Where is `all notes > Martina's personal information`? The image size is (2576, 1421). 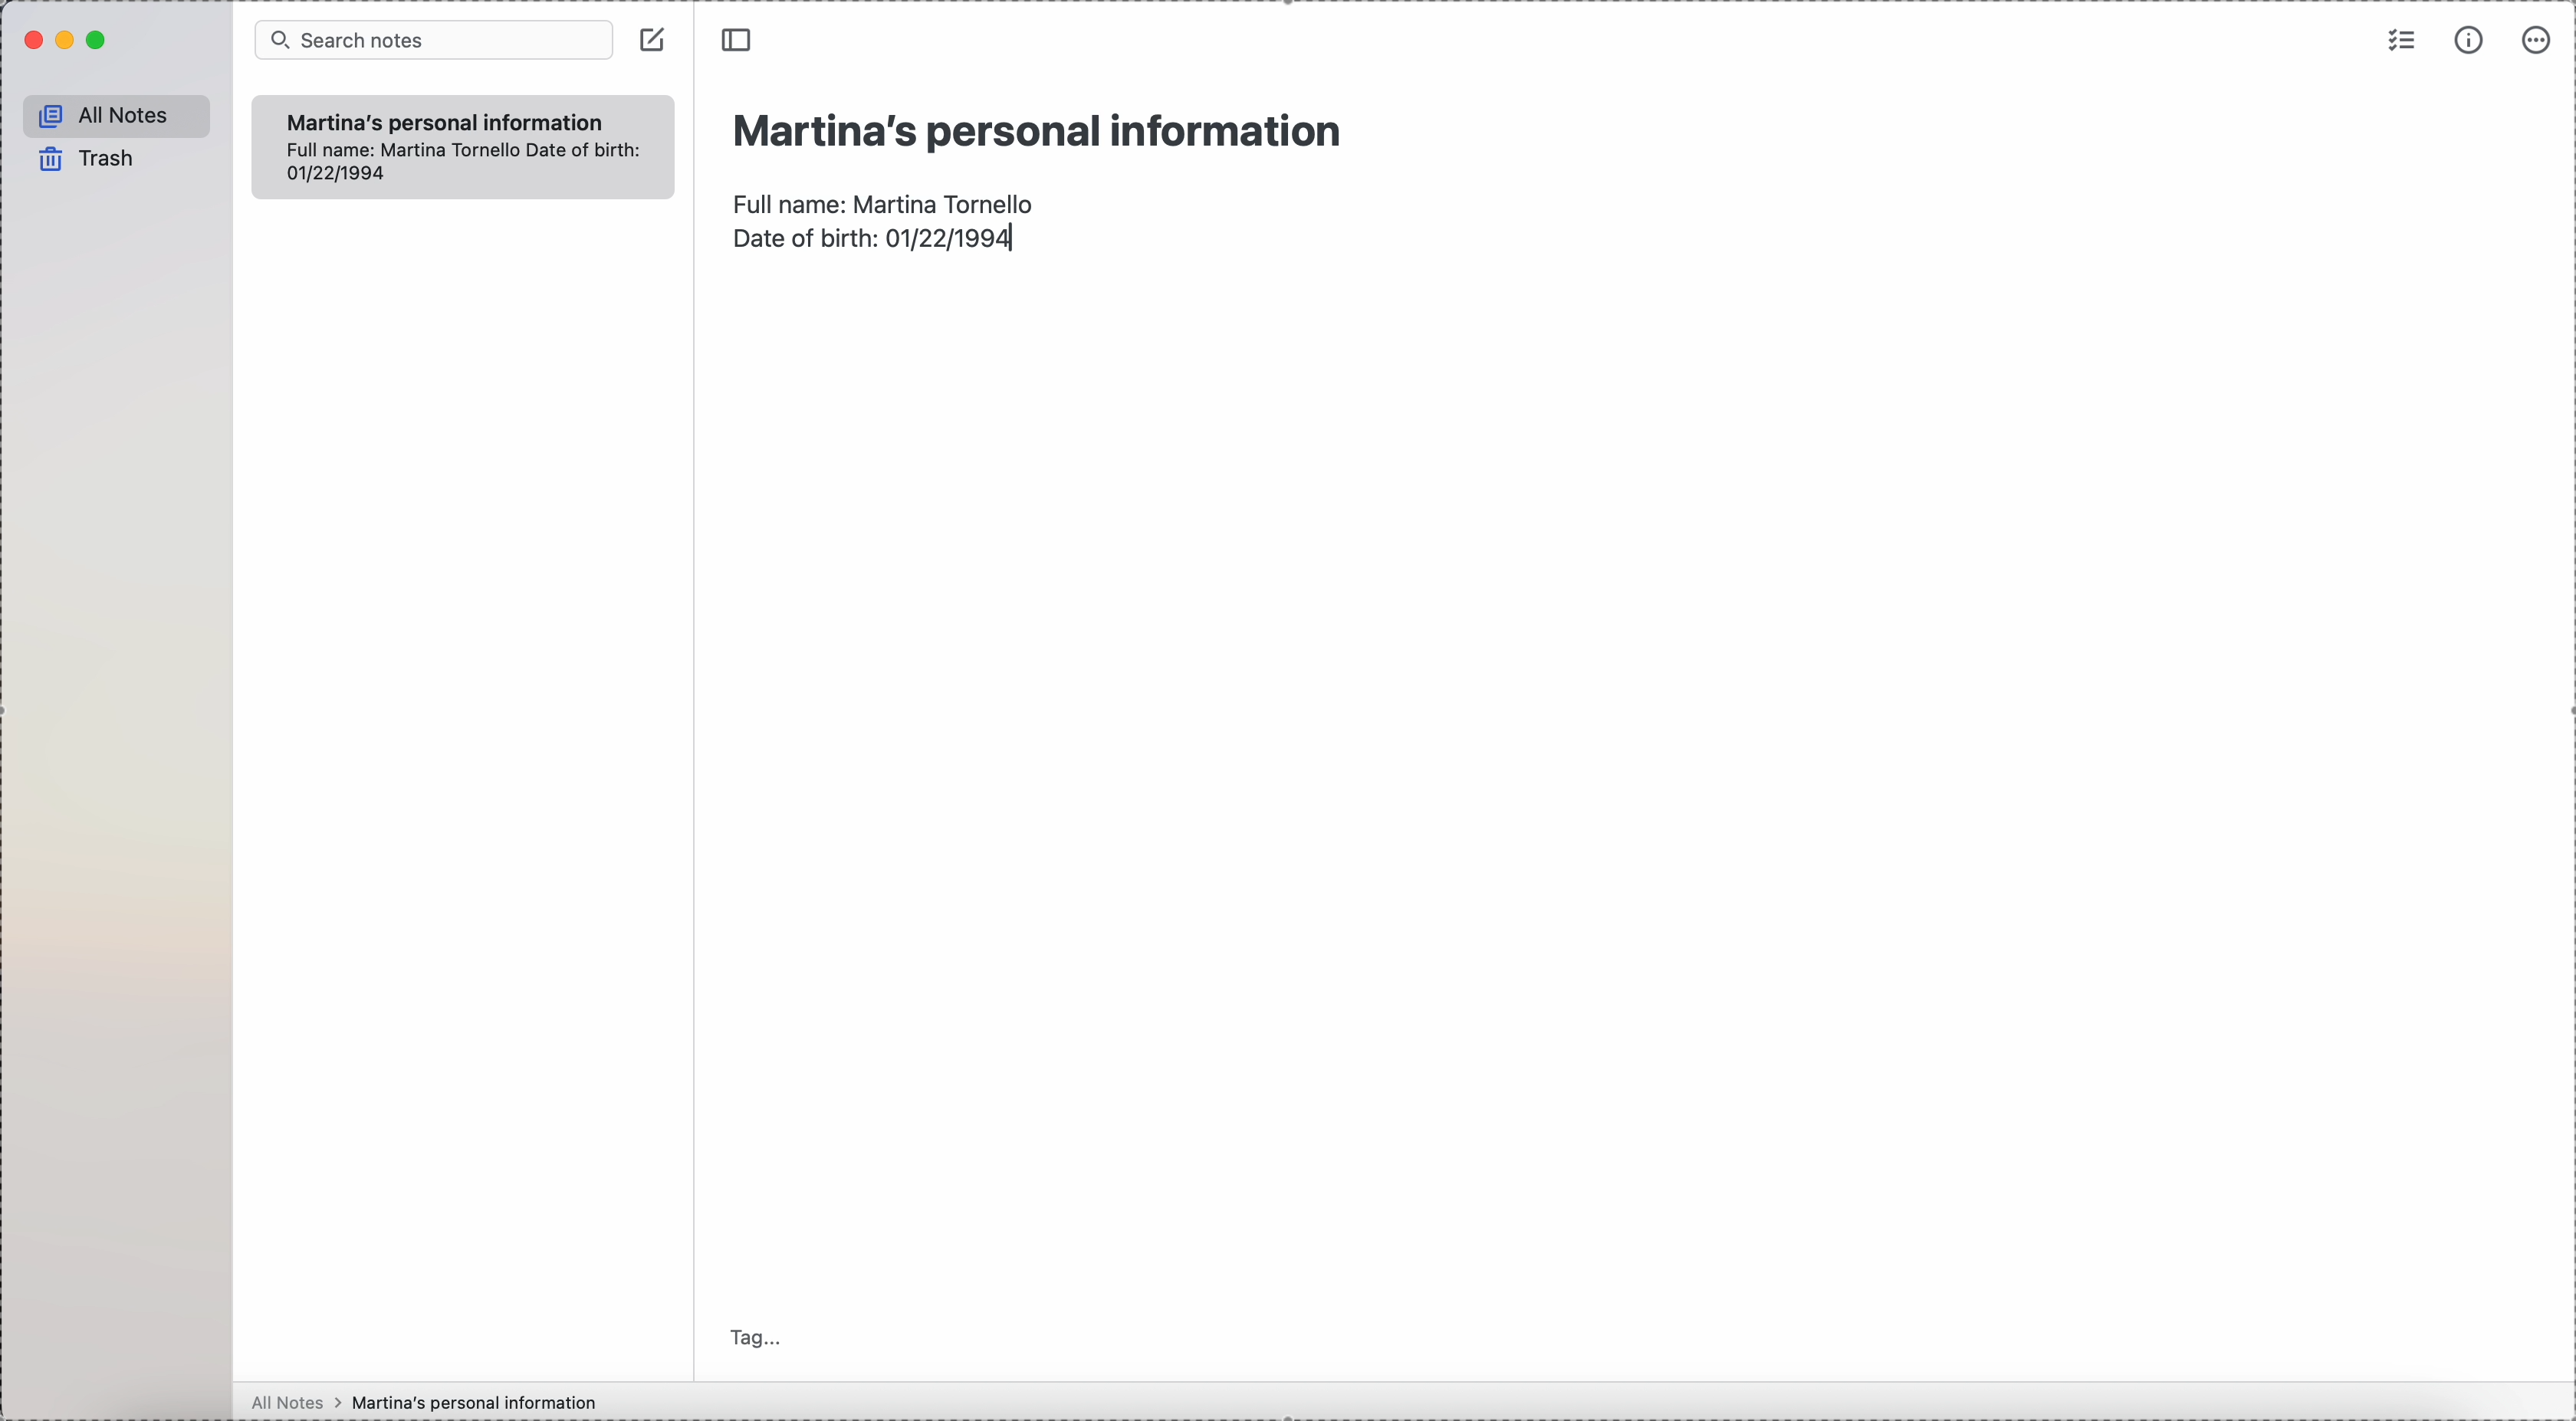
all notes > Martina's personal information is located at coordinates (422, 1402).